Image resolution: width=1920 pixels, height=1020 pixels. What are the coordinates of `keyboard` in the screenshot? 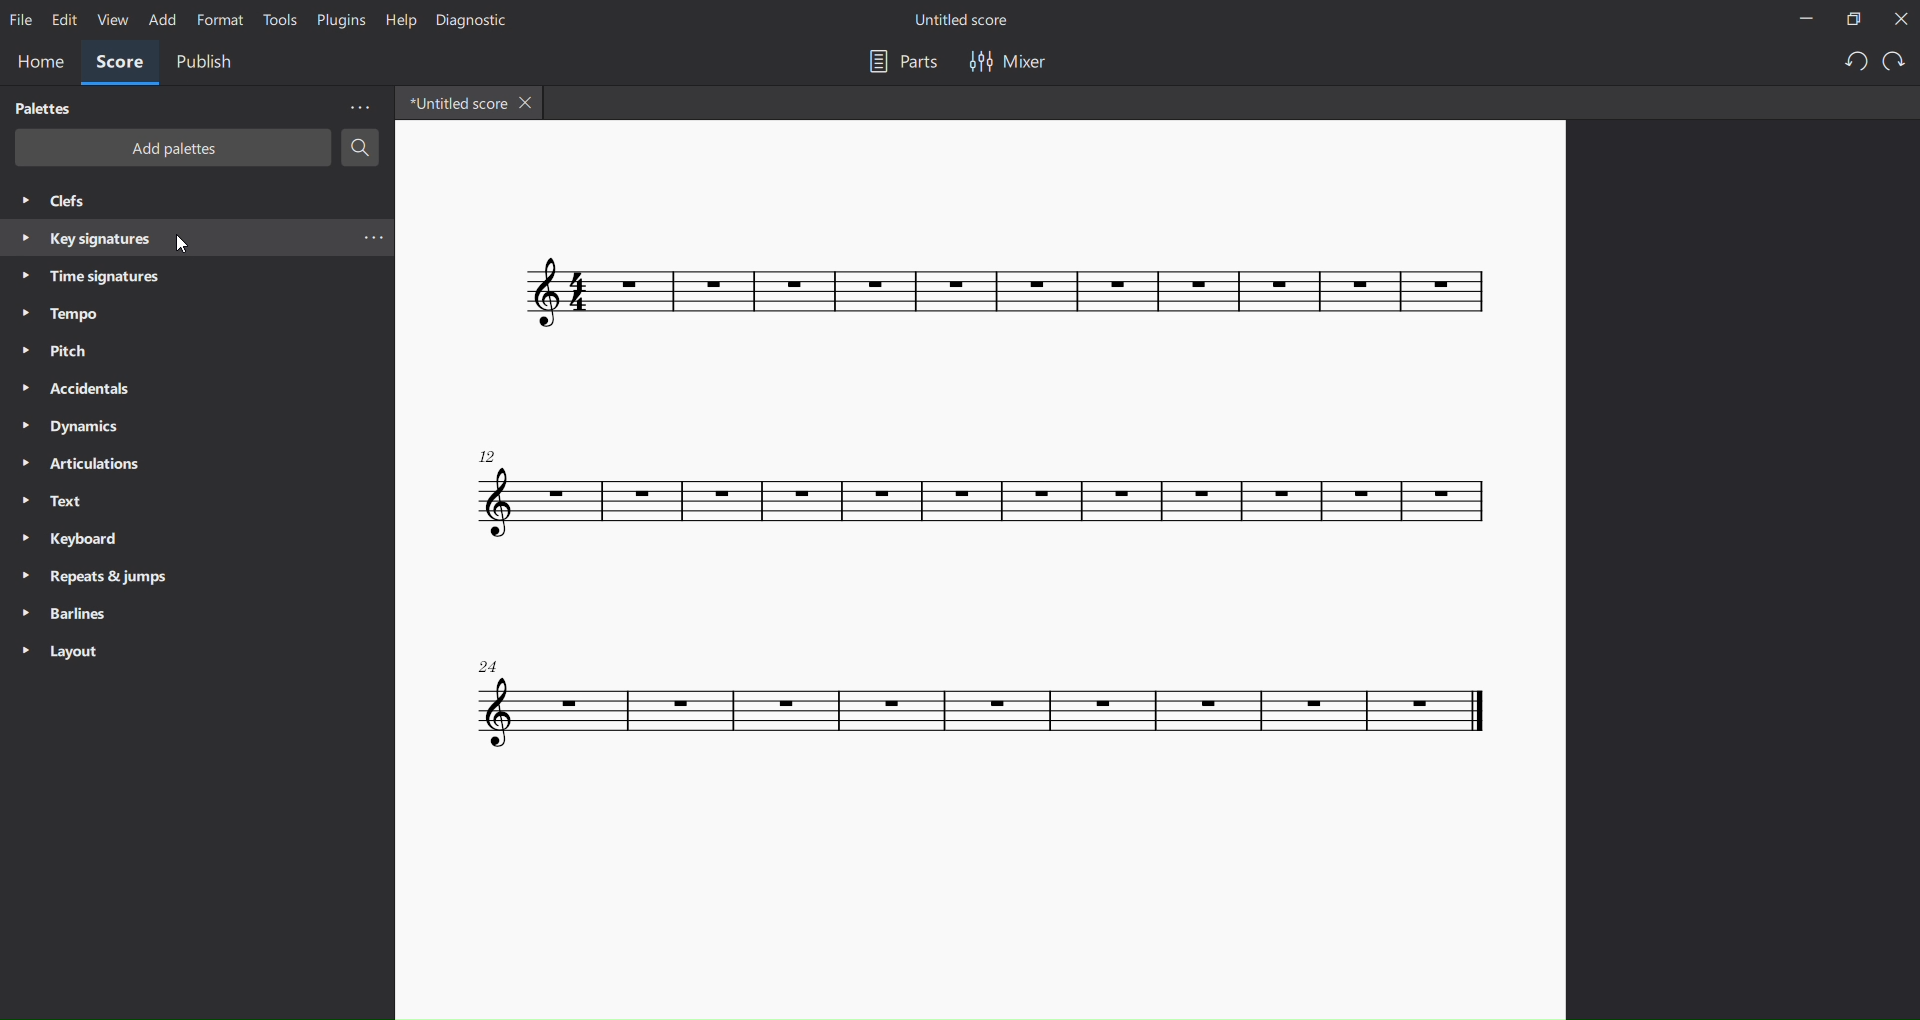 It's located at (74, 538).